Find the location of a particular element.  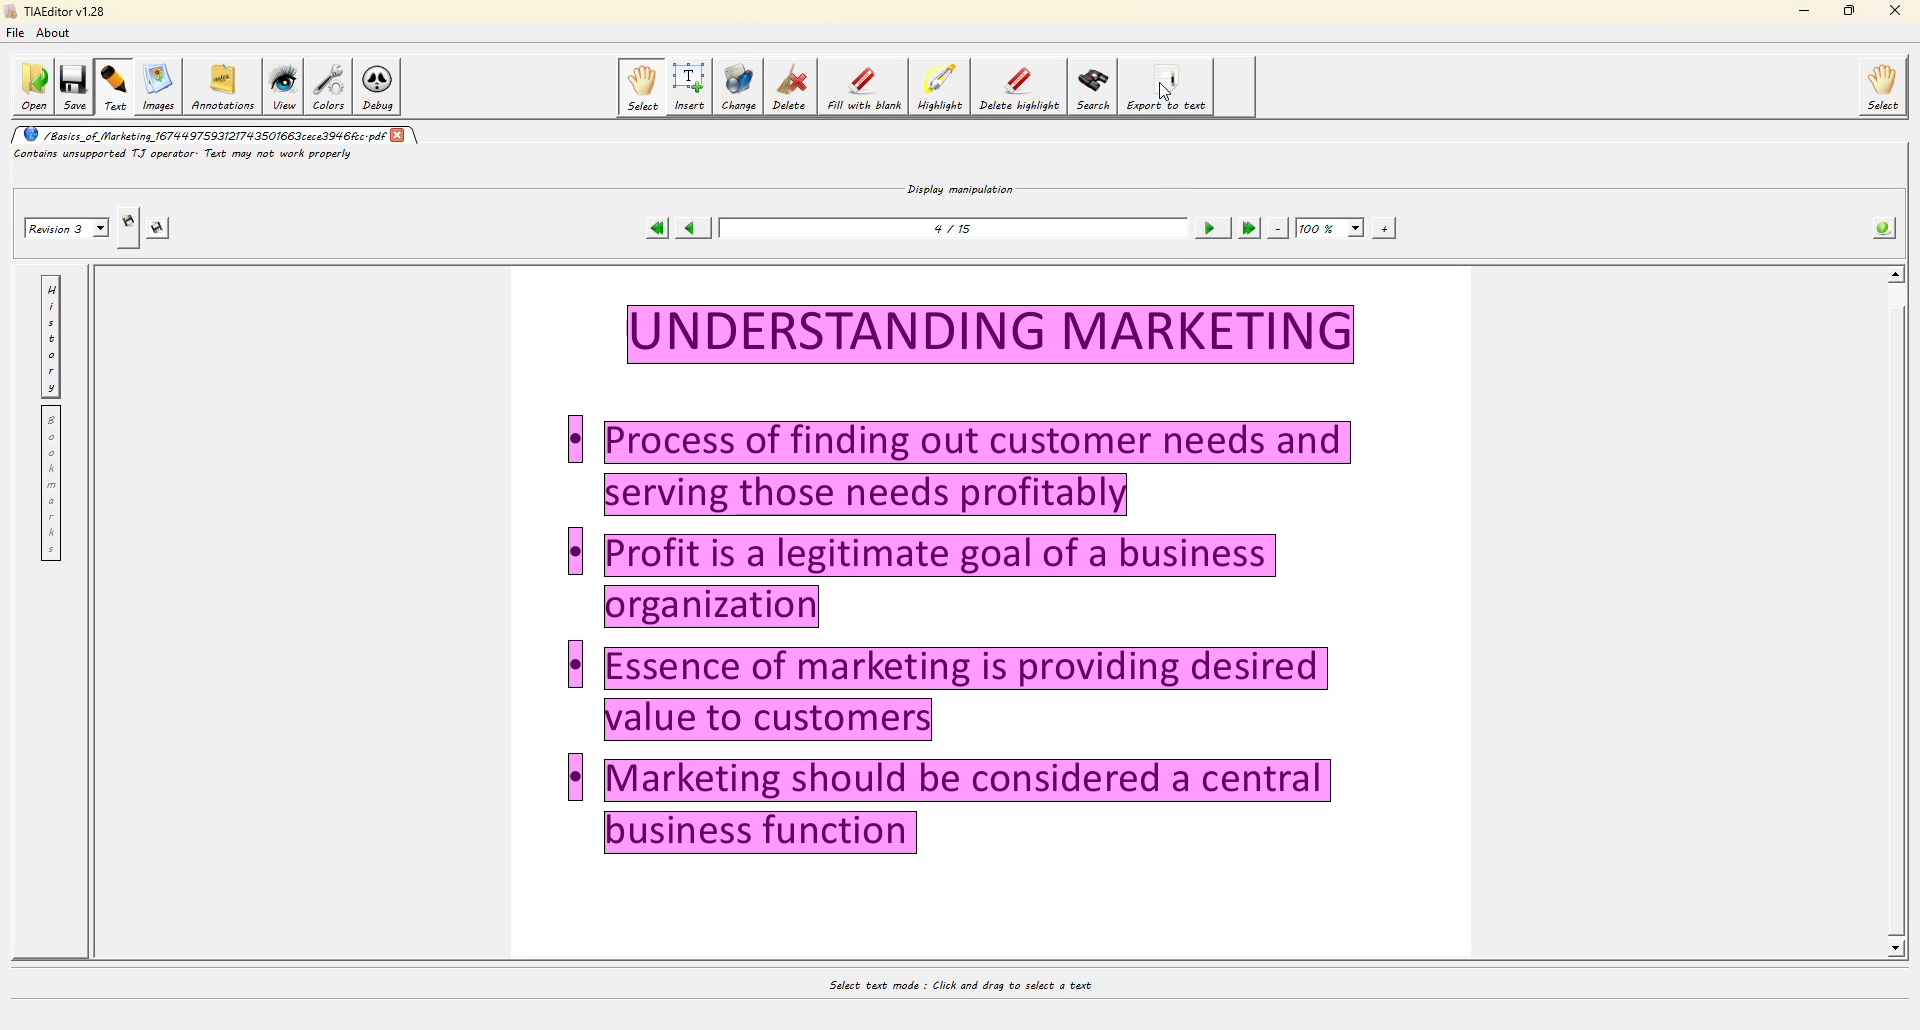

next page is located at coordinates (1210, 227).